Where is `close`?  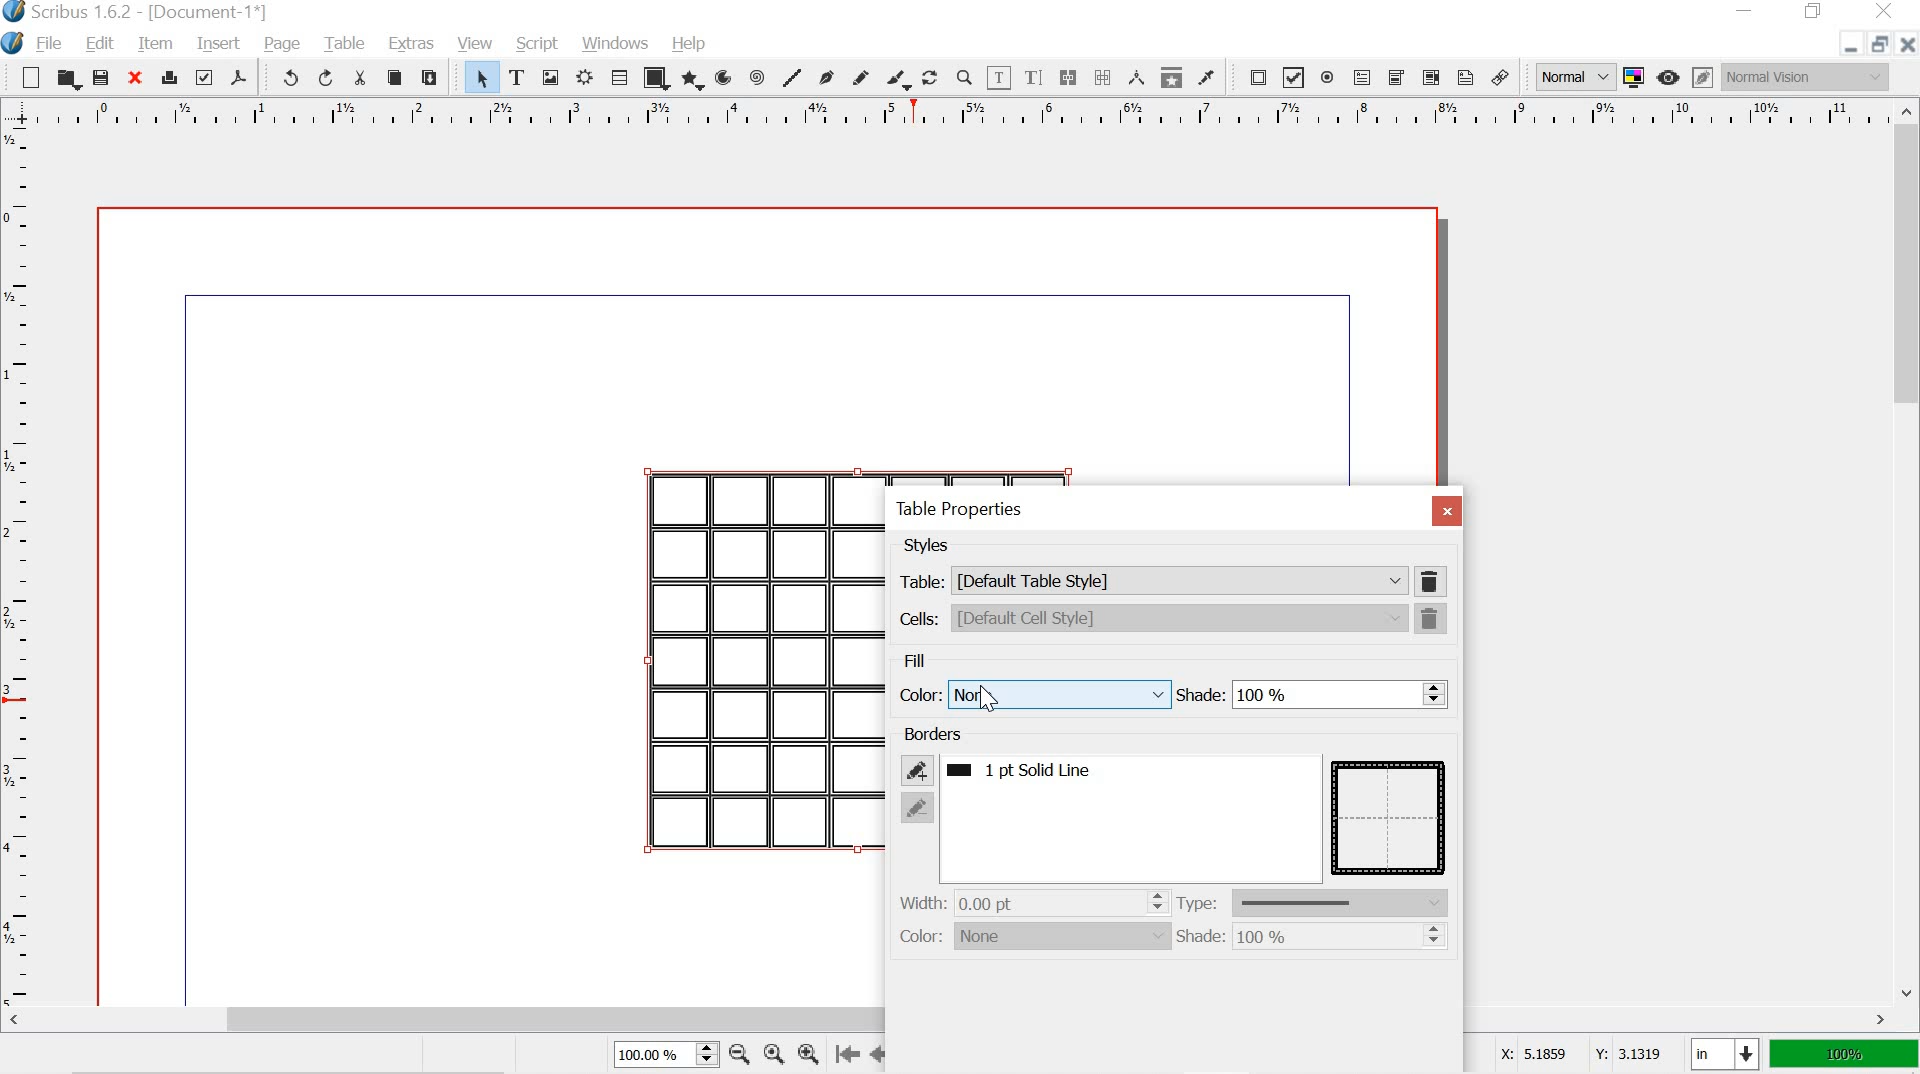 close is located at coordinates (1447, 512).